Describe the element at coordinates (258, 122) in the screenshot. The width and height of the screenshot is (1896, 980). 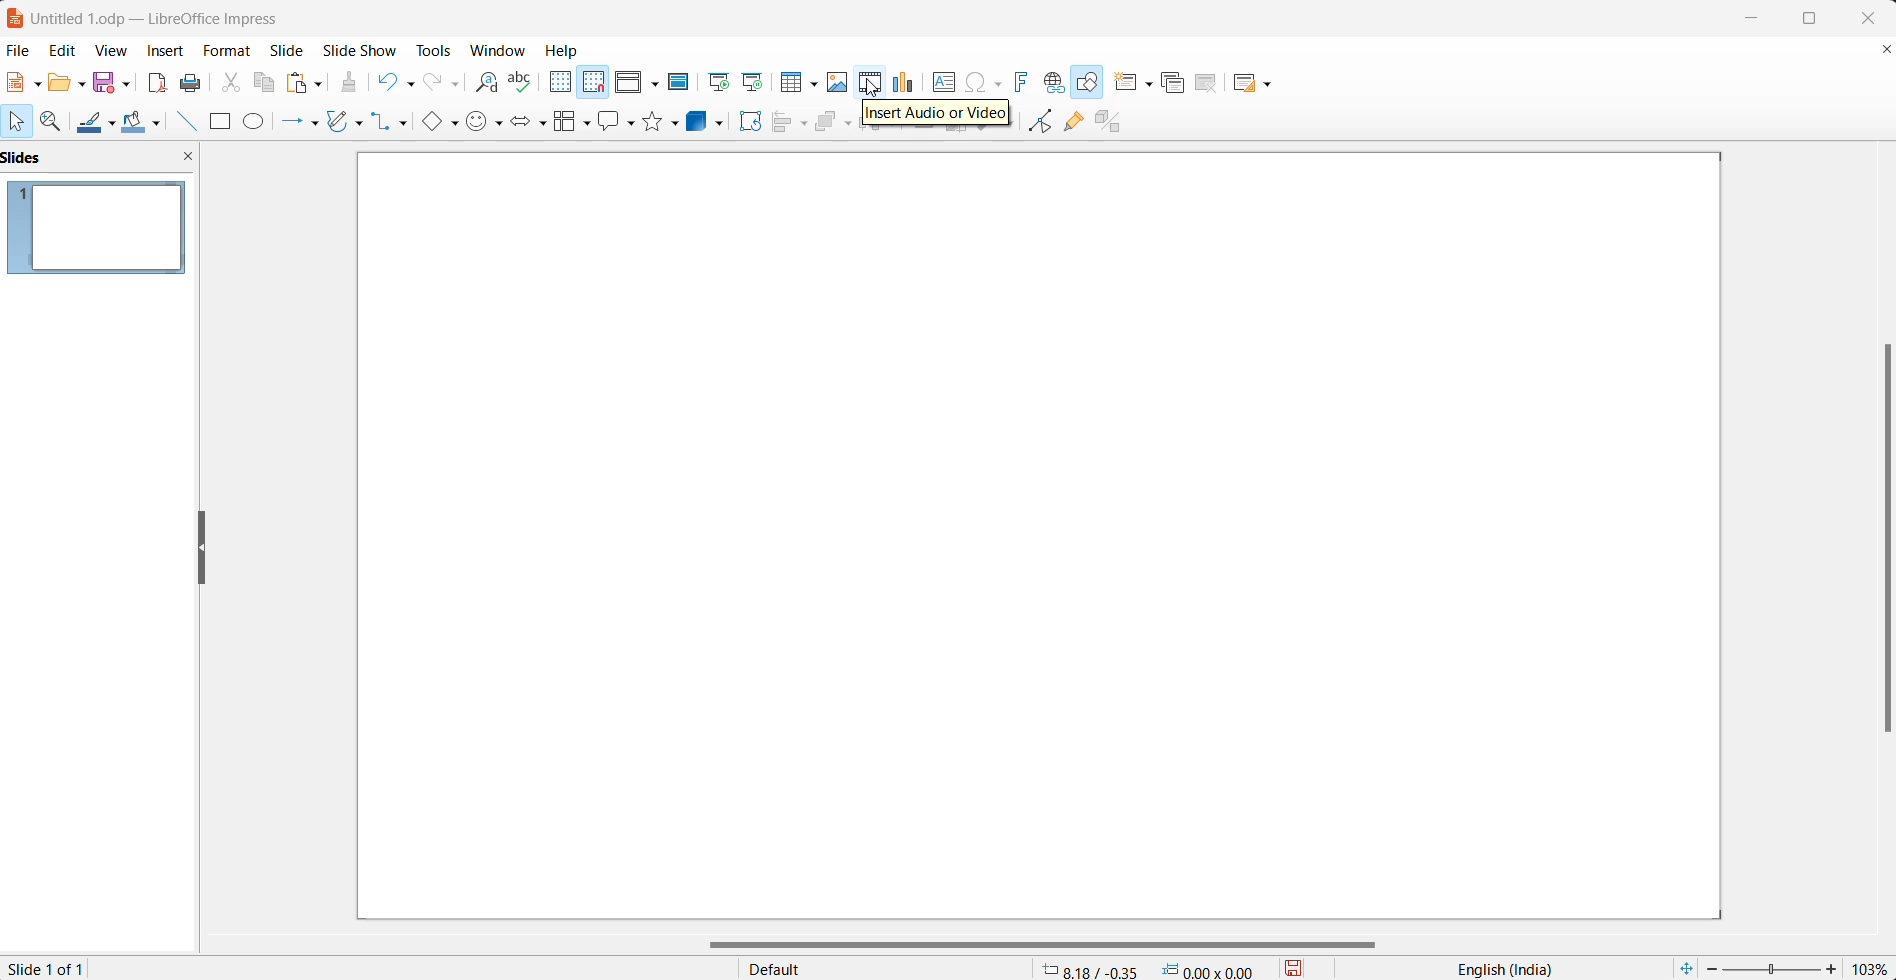
I see `ellipse` at that location.